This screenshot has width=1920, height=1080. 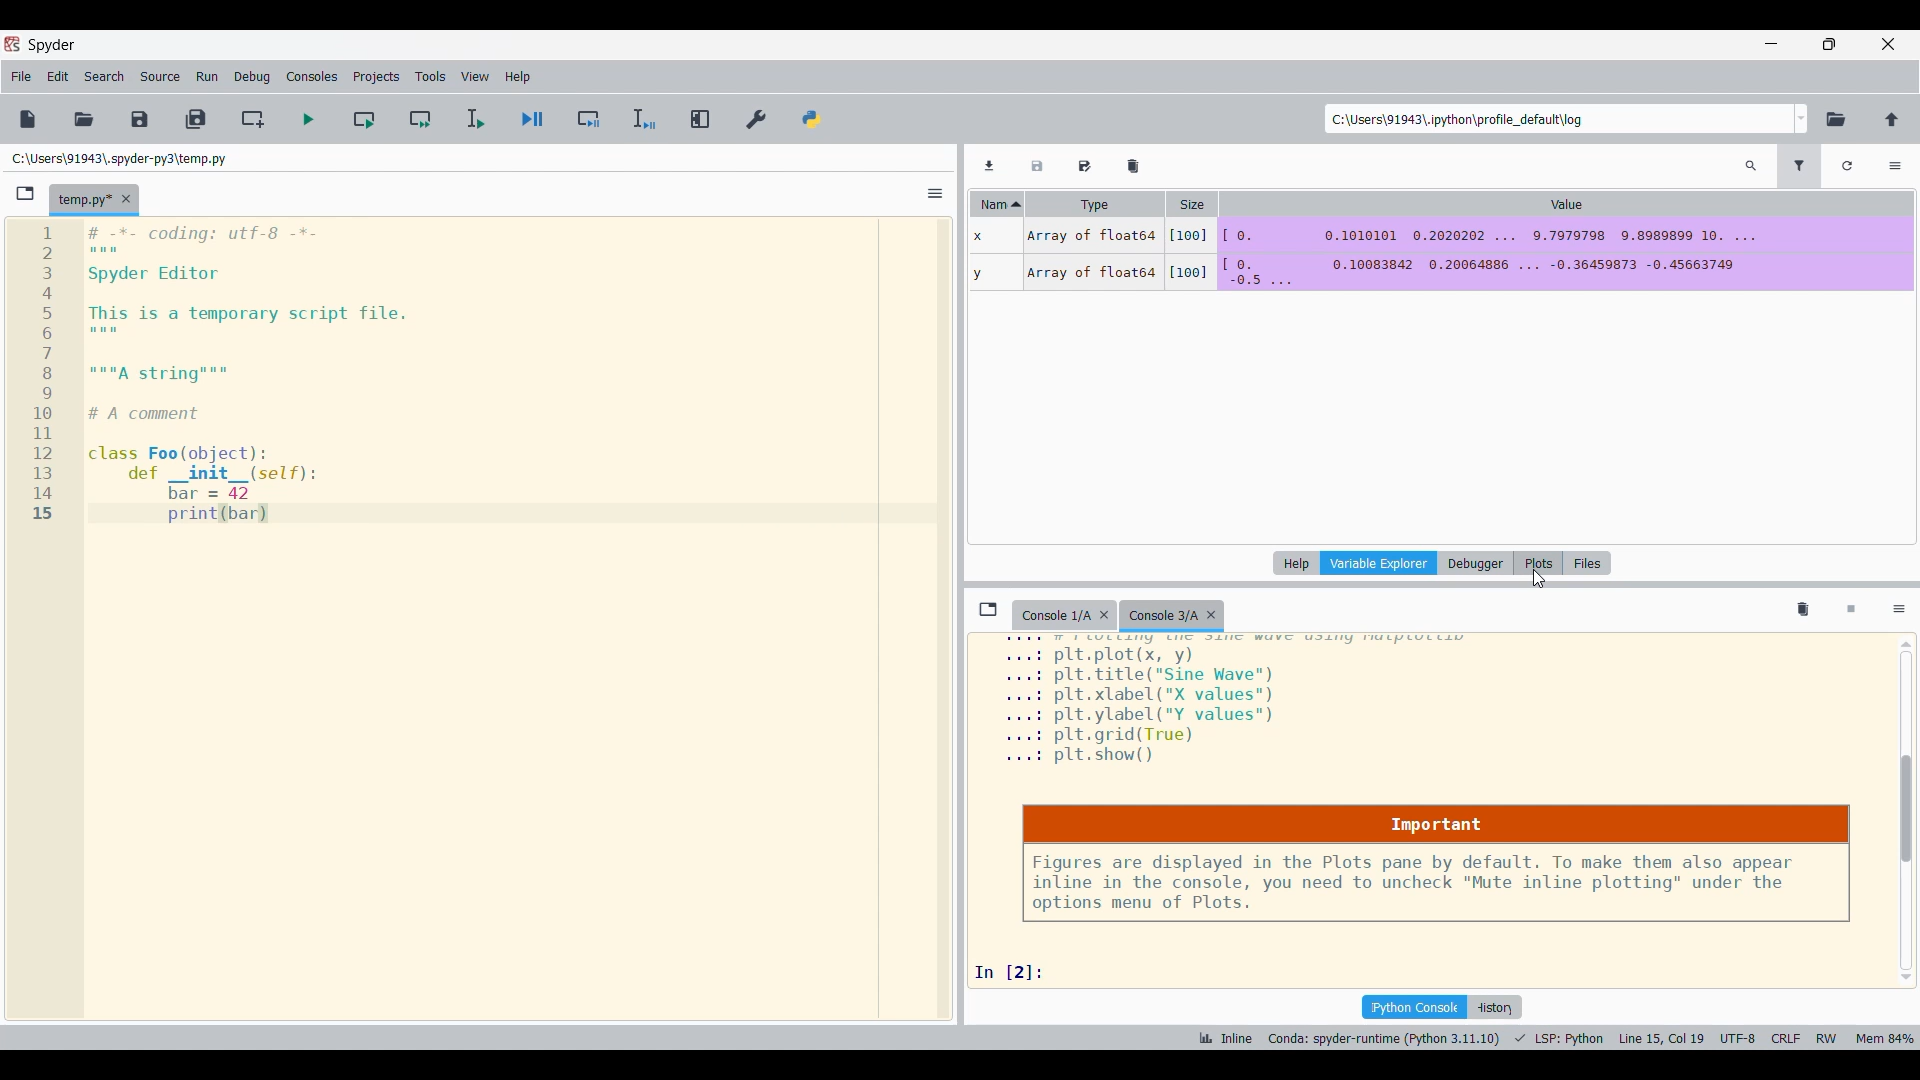 I want to click on Filter variables, so click(x=1799, y=167).